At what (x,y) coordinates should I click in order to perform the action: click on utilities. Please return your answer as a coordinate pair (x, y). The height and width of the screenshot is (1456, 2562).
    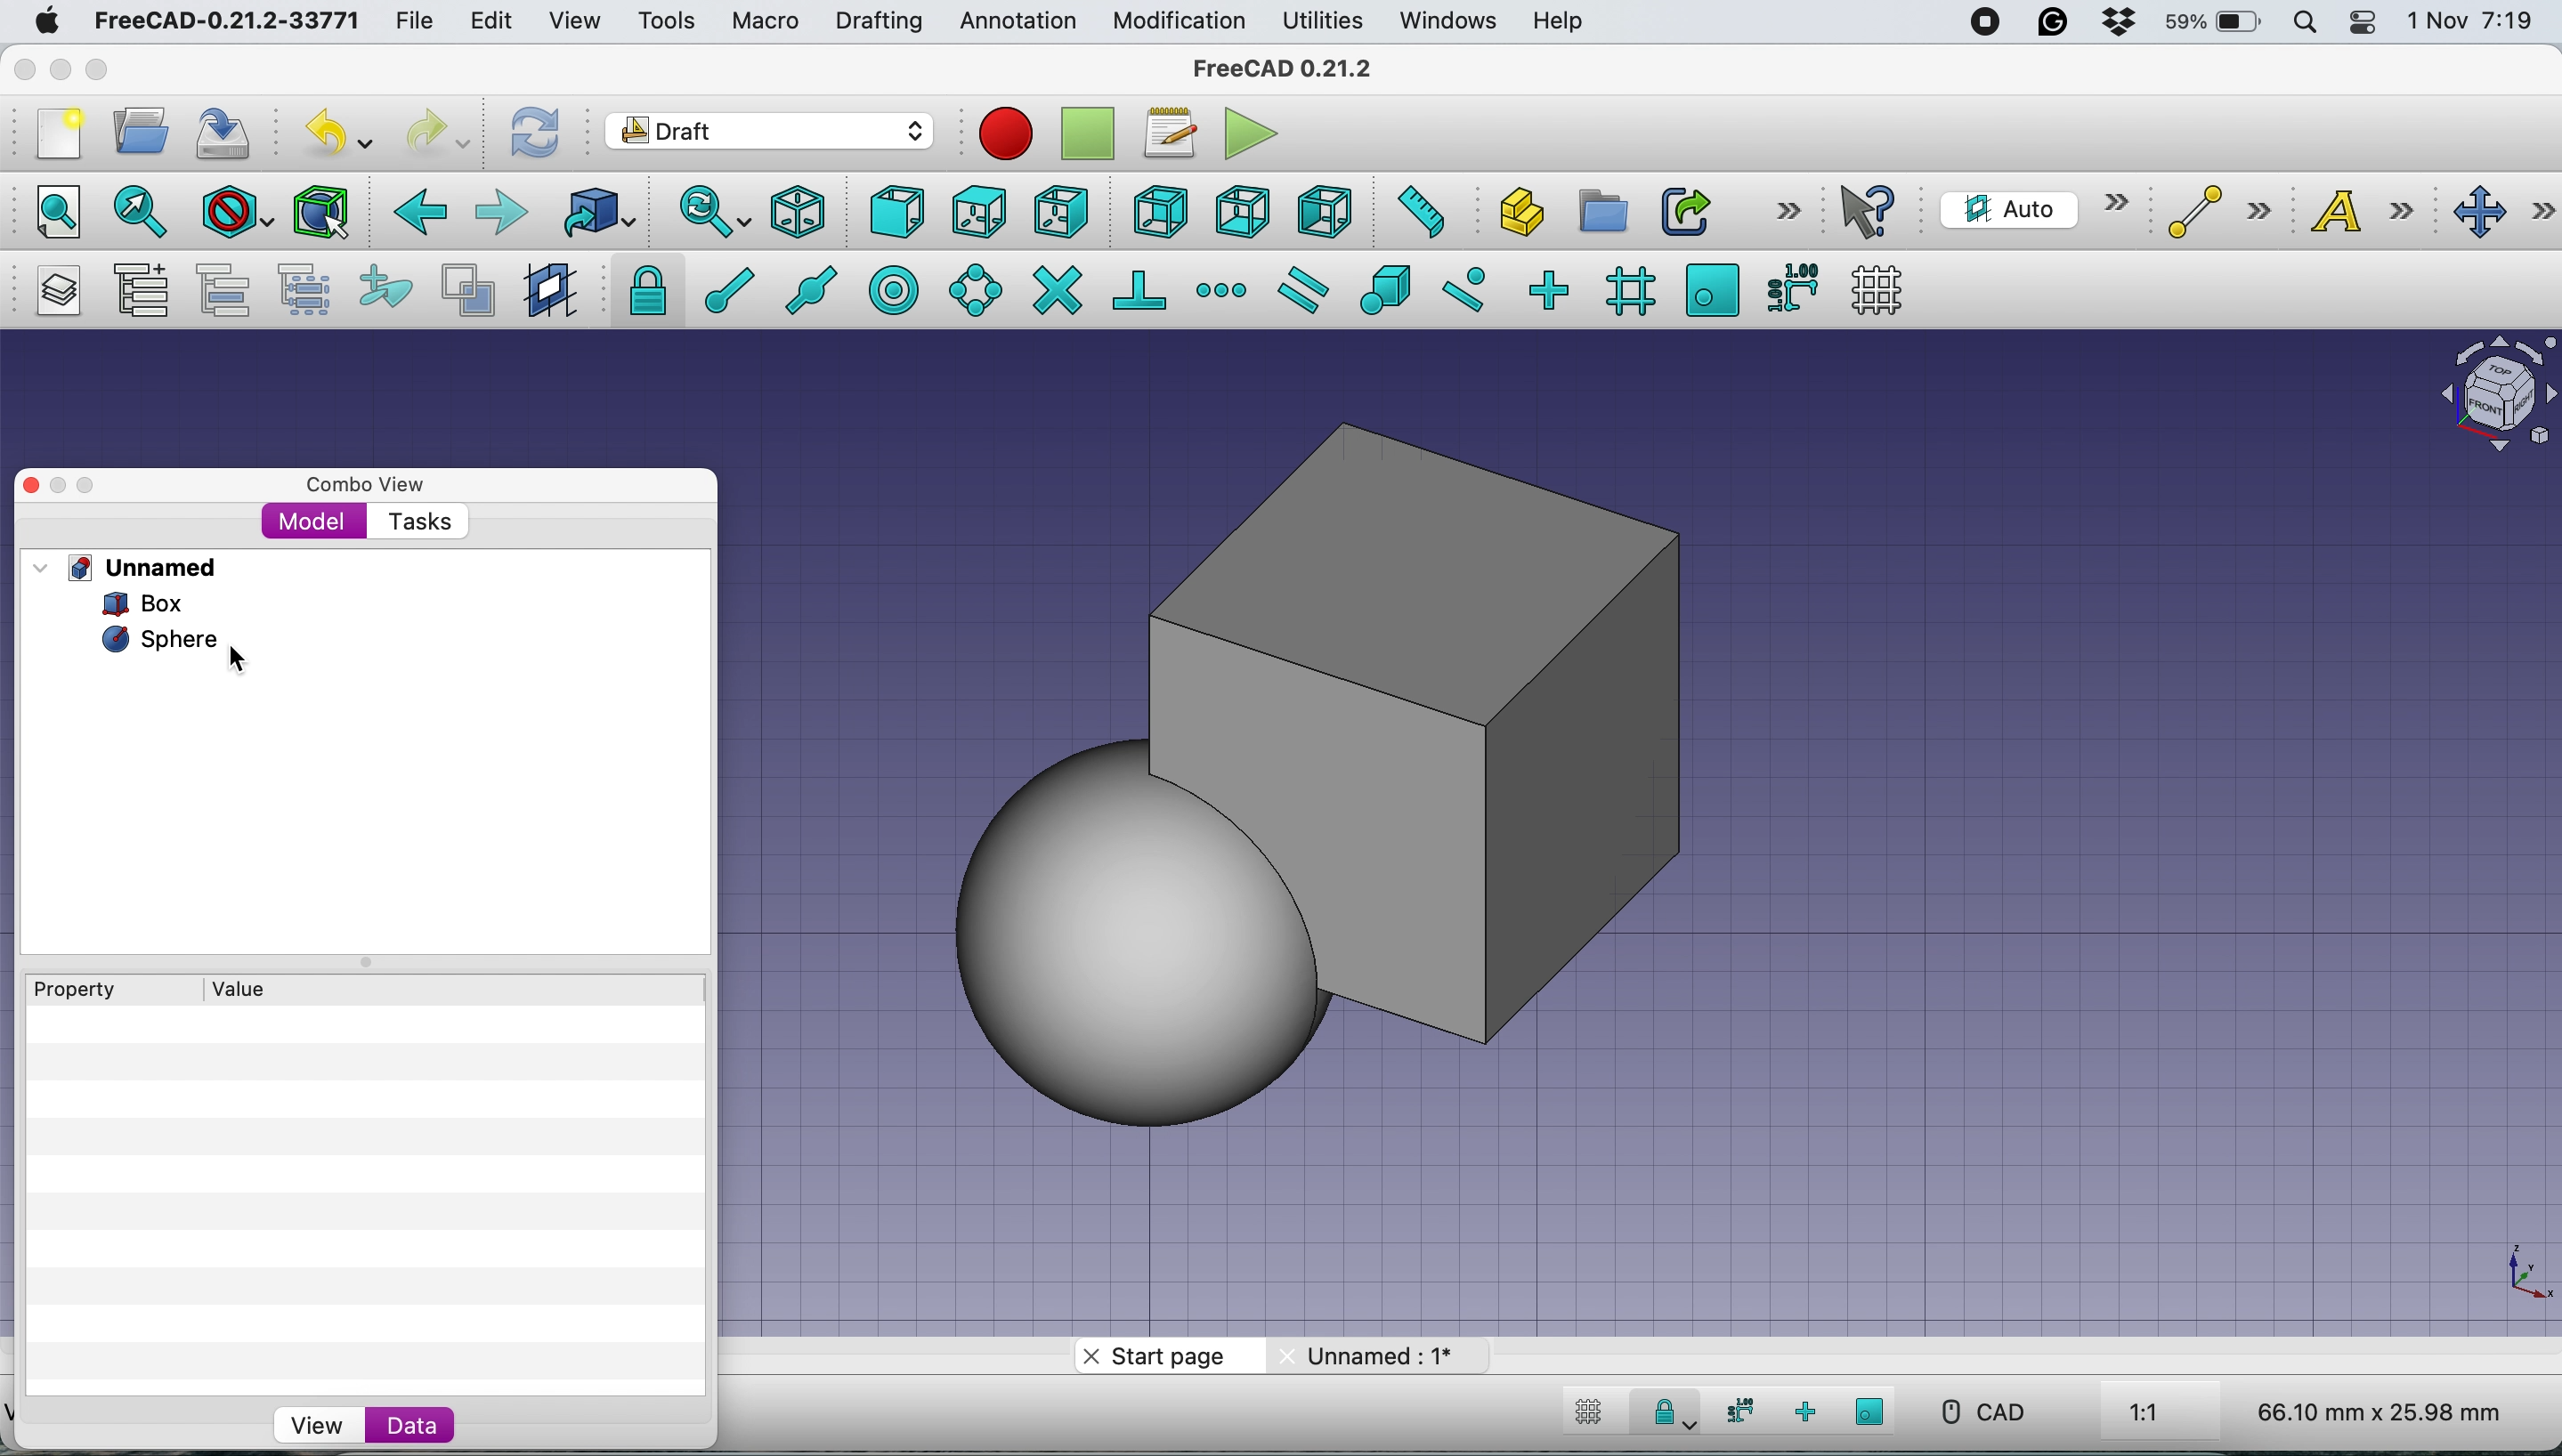
    Looking at the image, I should click on (1325, 22).